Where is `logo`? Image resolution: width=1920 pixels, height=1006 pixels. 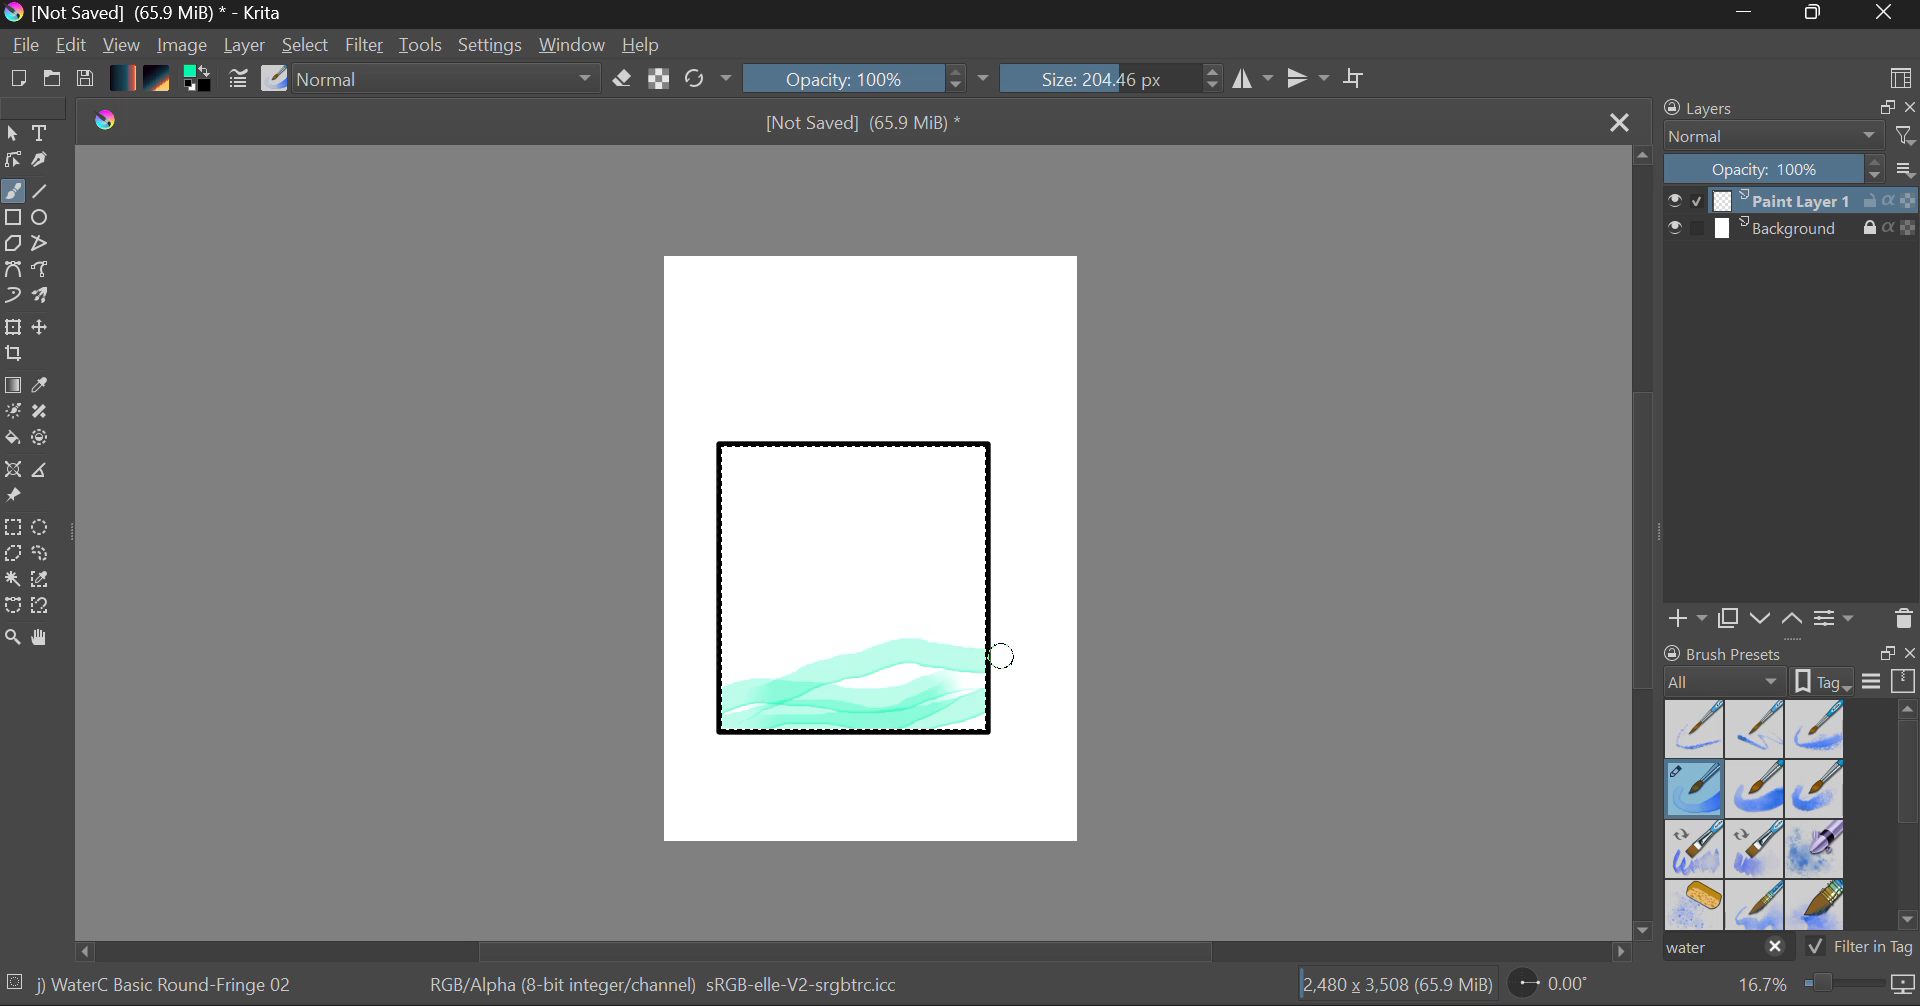 logo is located at coordinates (110, 118).